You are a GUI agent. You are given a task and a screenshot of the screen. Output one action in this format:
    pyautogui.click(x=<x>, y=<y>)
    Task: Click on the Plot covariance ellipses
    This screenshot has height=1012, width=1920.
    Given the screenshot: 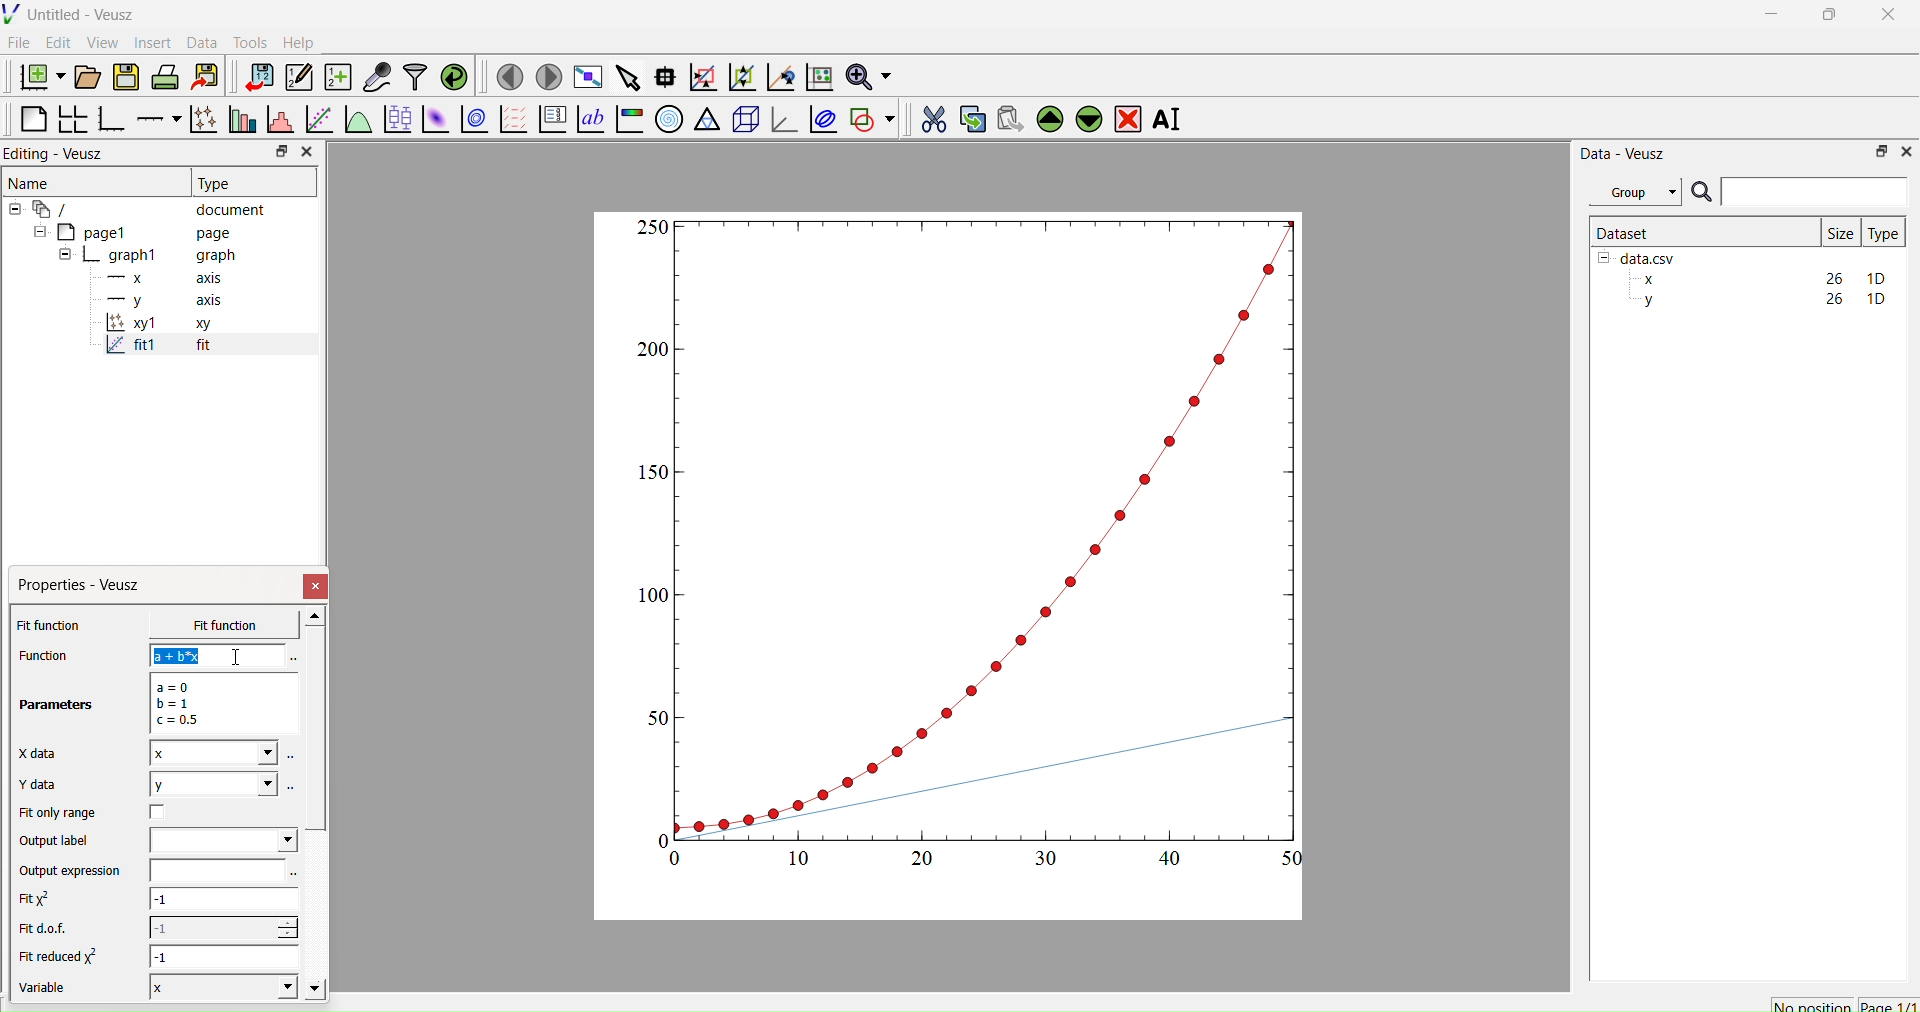 What is the action you would take?
    pyautogui.click(x=821, y=118)
    